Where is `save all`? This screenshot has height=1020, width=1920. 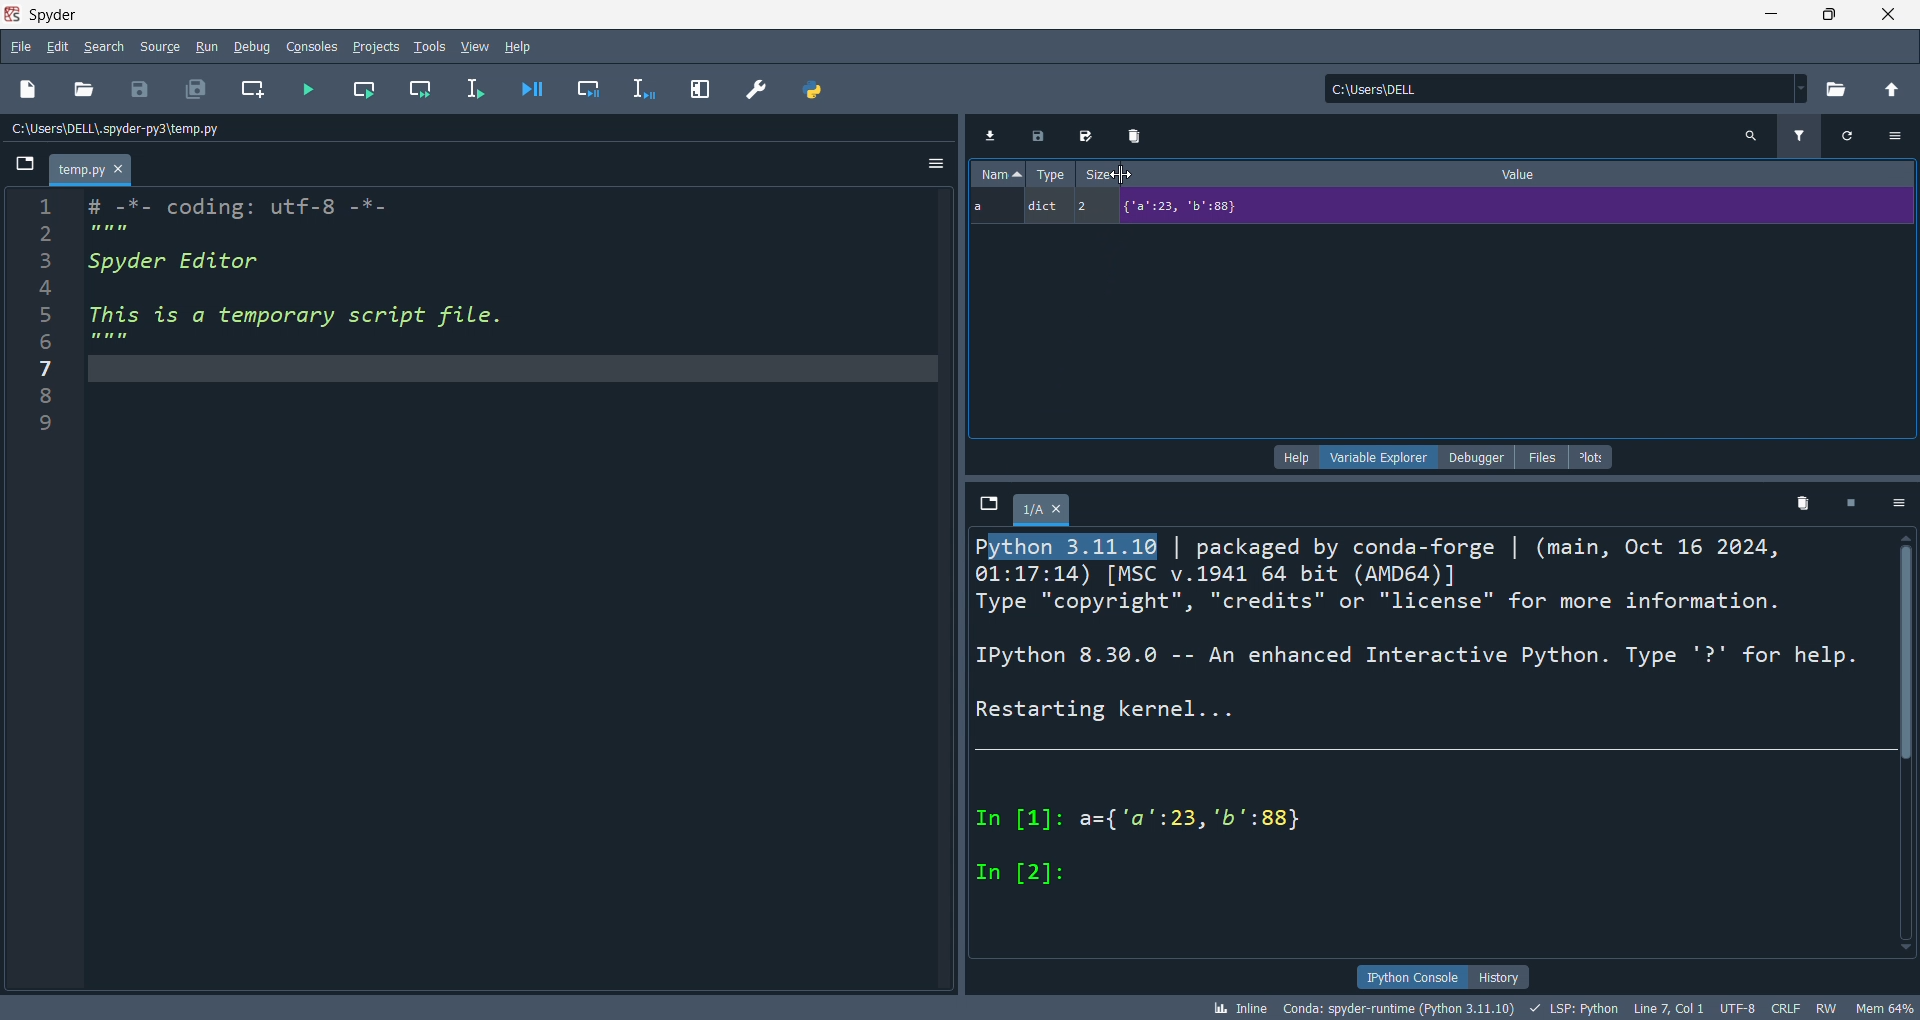 save all is located at coordinates (196, 85).